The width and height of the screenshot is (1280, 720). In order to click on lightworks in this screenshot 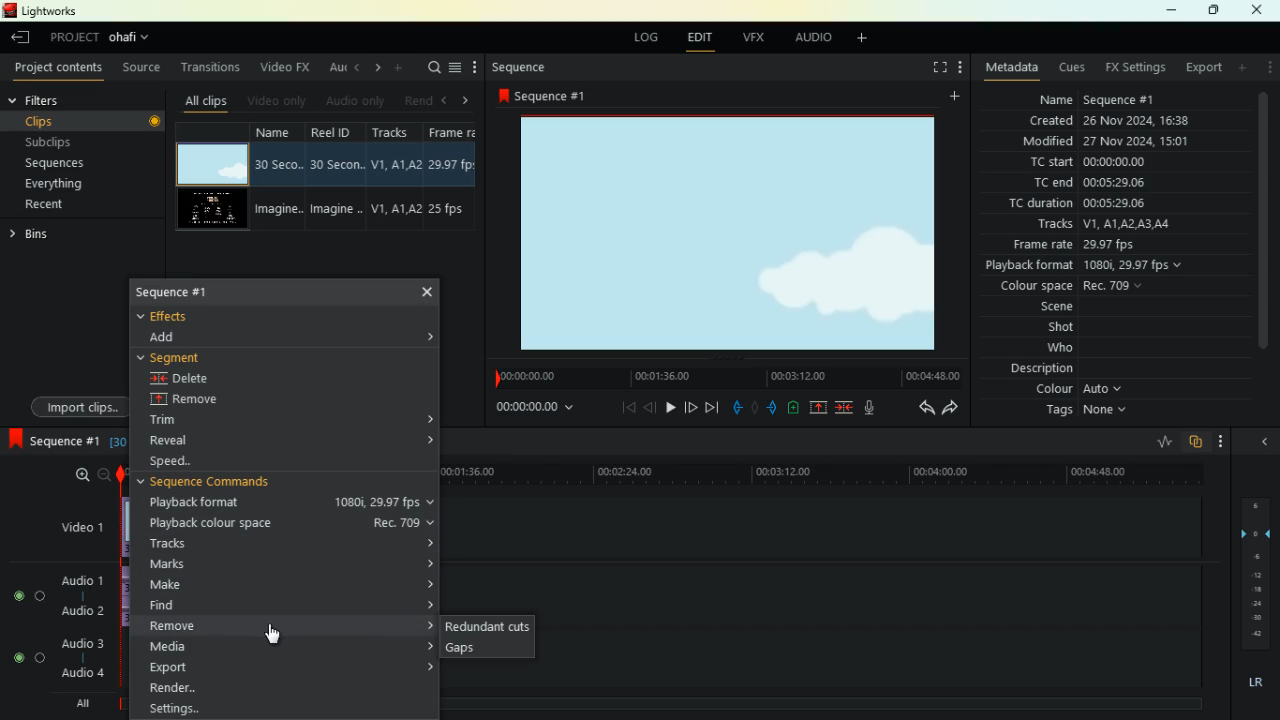, I will do `click(40, 12)`.